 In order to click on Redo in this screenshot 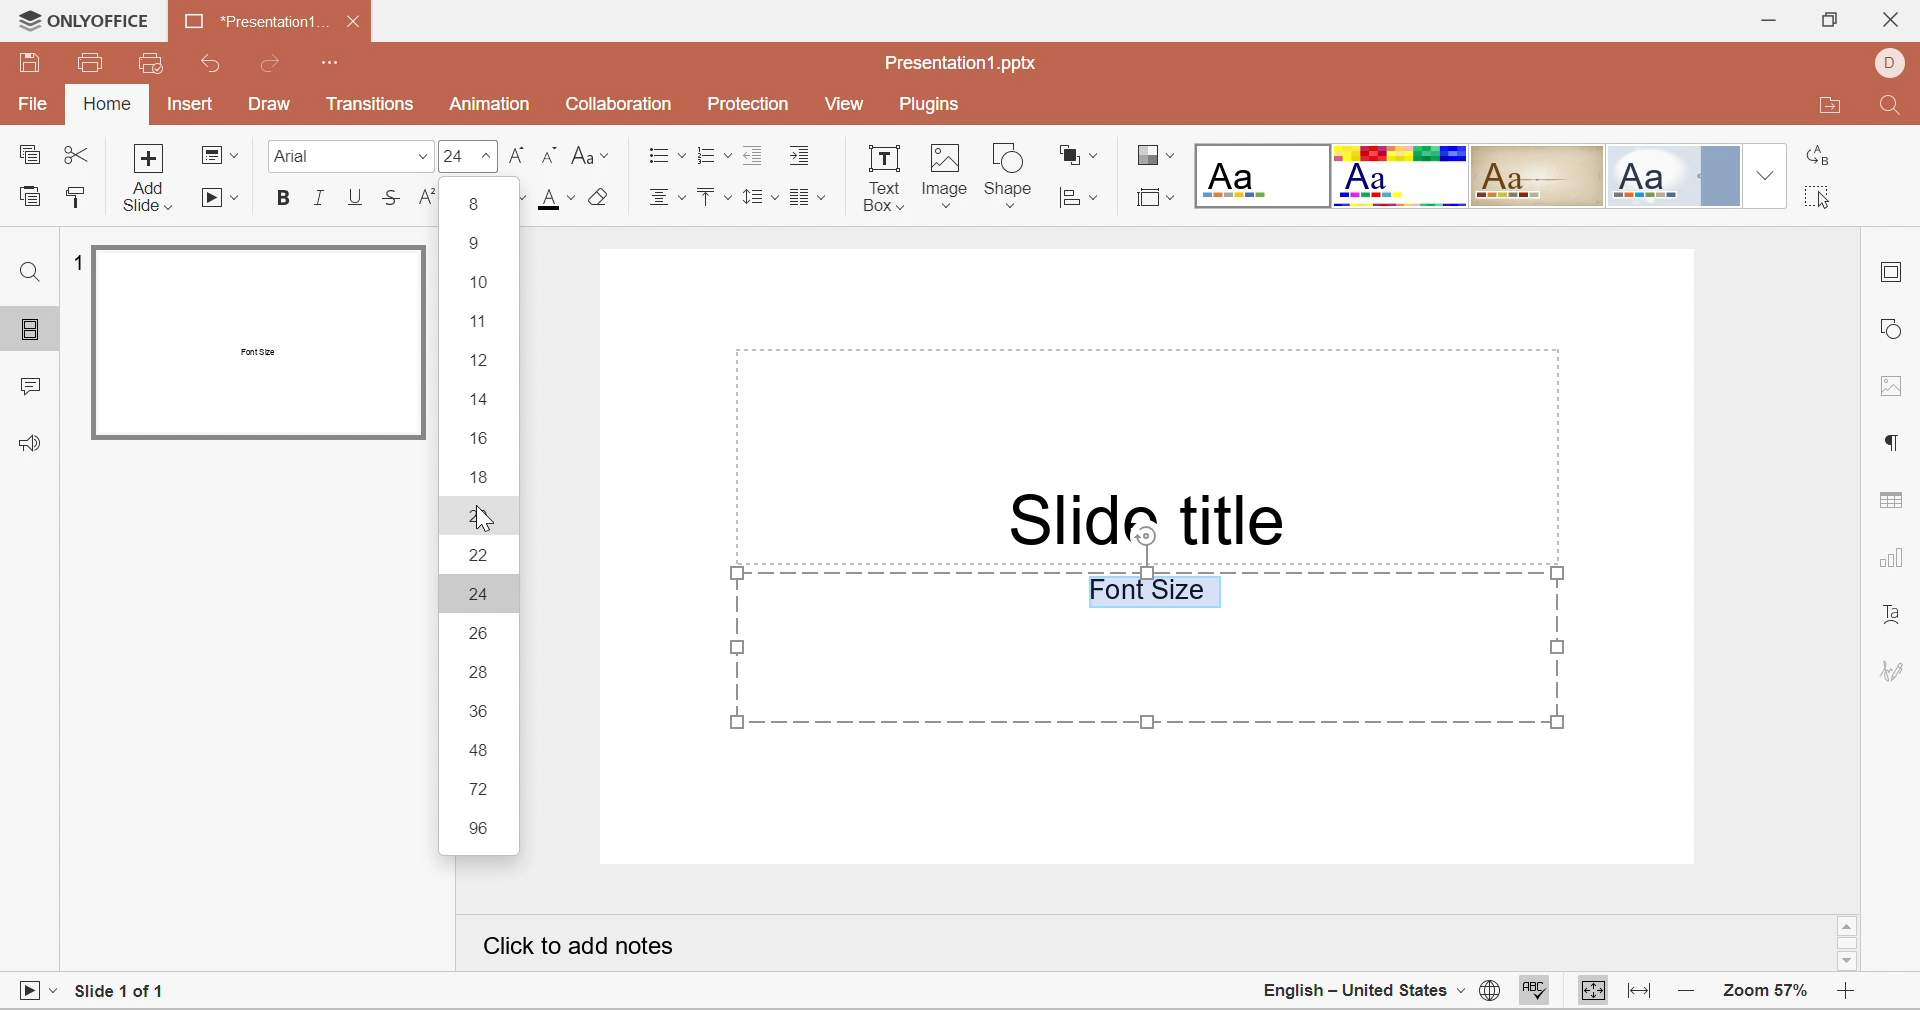, I will do `click(275, 63)`.